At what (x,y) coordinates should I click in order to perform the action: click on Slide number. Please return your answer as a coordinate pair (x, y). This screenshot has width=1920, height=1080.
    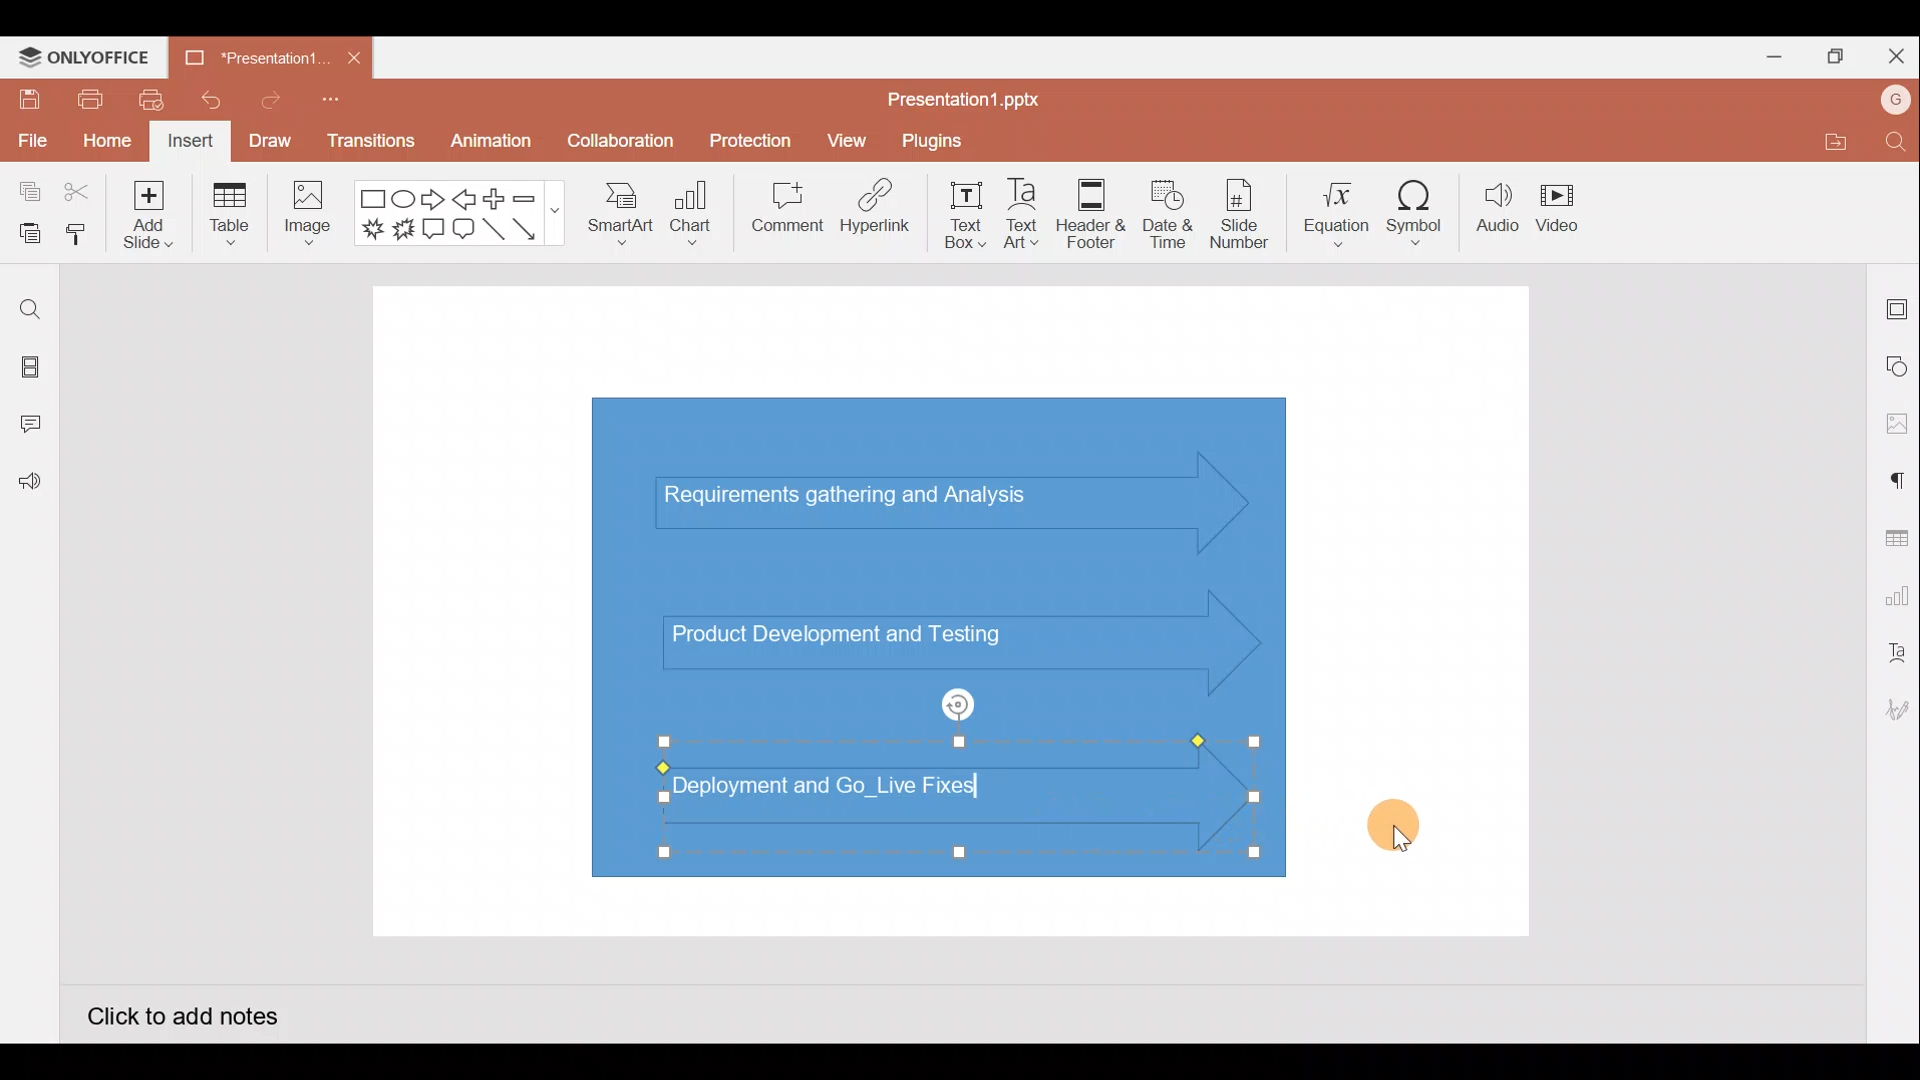
    Looking at the image, I should click on (1238, 214).